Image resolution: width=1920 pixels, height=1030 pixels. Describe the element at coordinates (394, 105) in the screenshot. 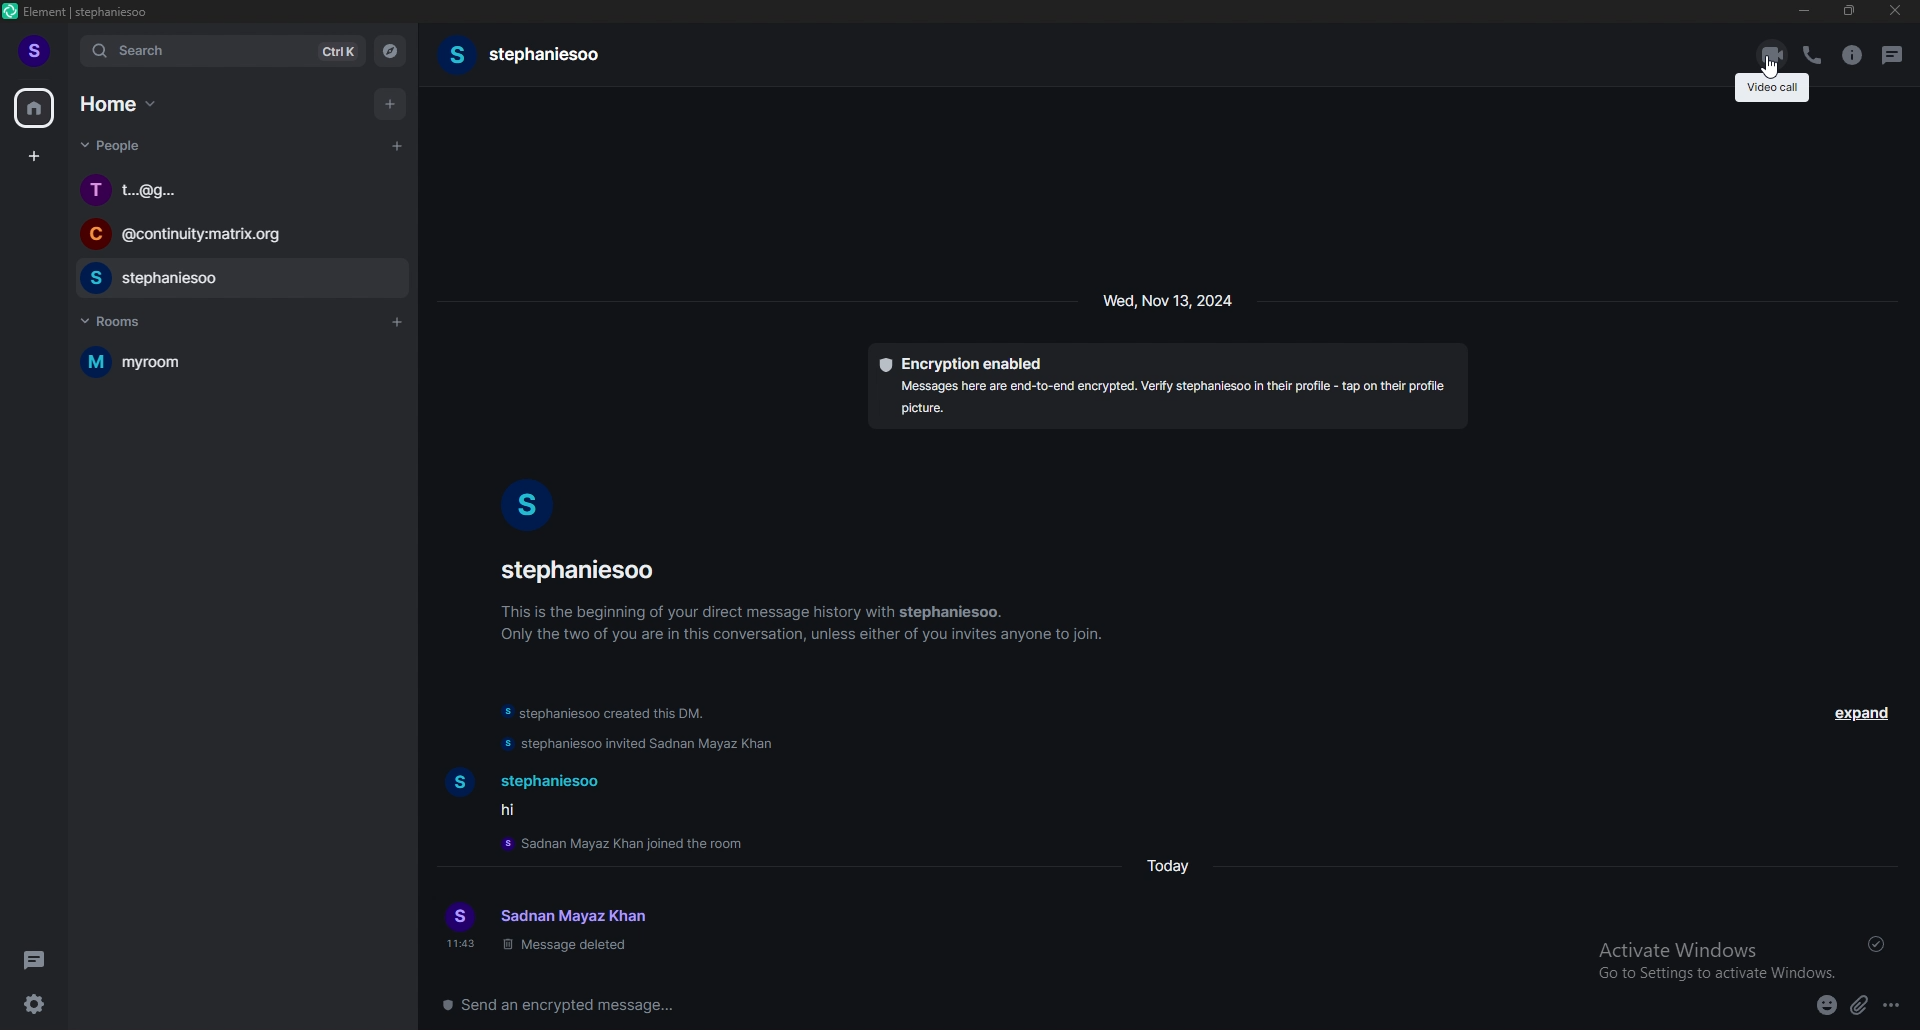

I see `add` at that location.